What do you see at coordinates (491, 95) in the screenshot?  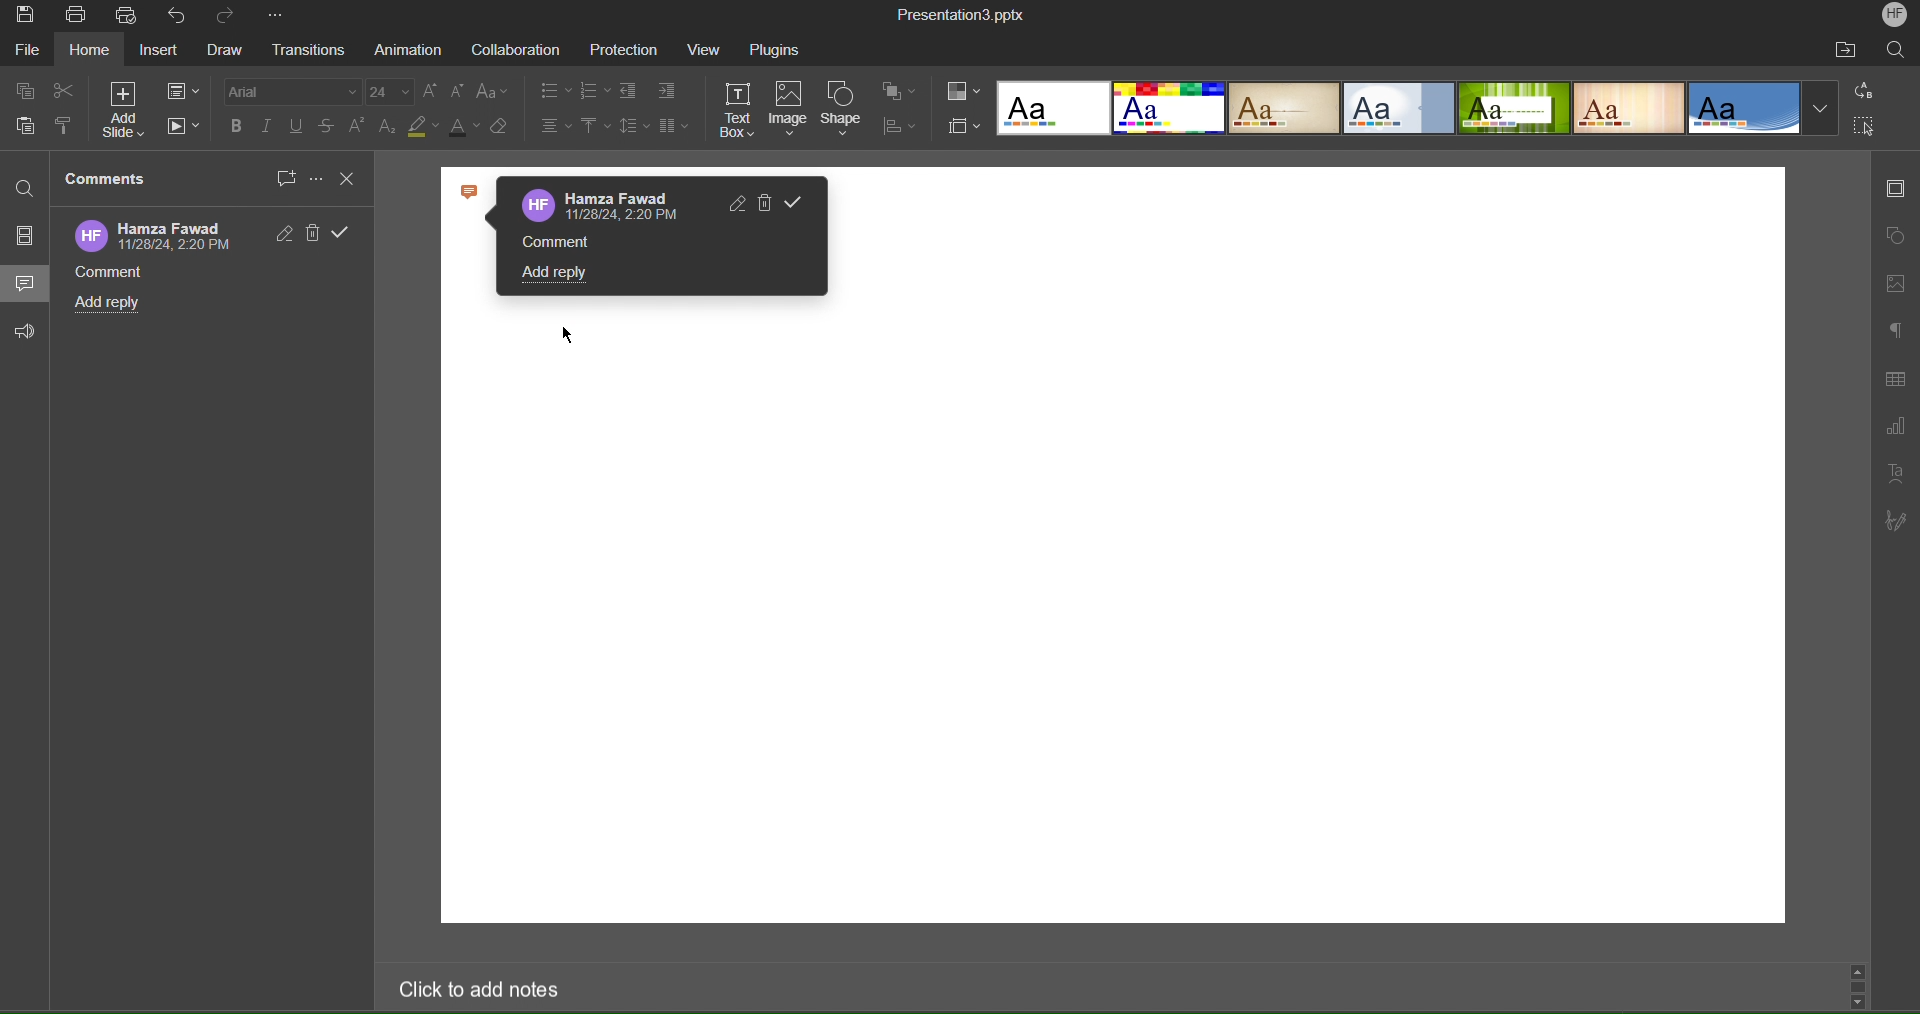 I see `Text Case Settings` at bounding box center [491, 95].